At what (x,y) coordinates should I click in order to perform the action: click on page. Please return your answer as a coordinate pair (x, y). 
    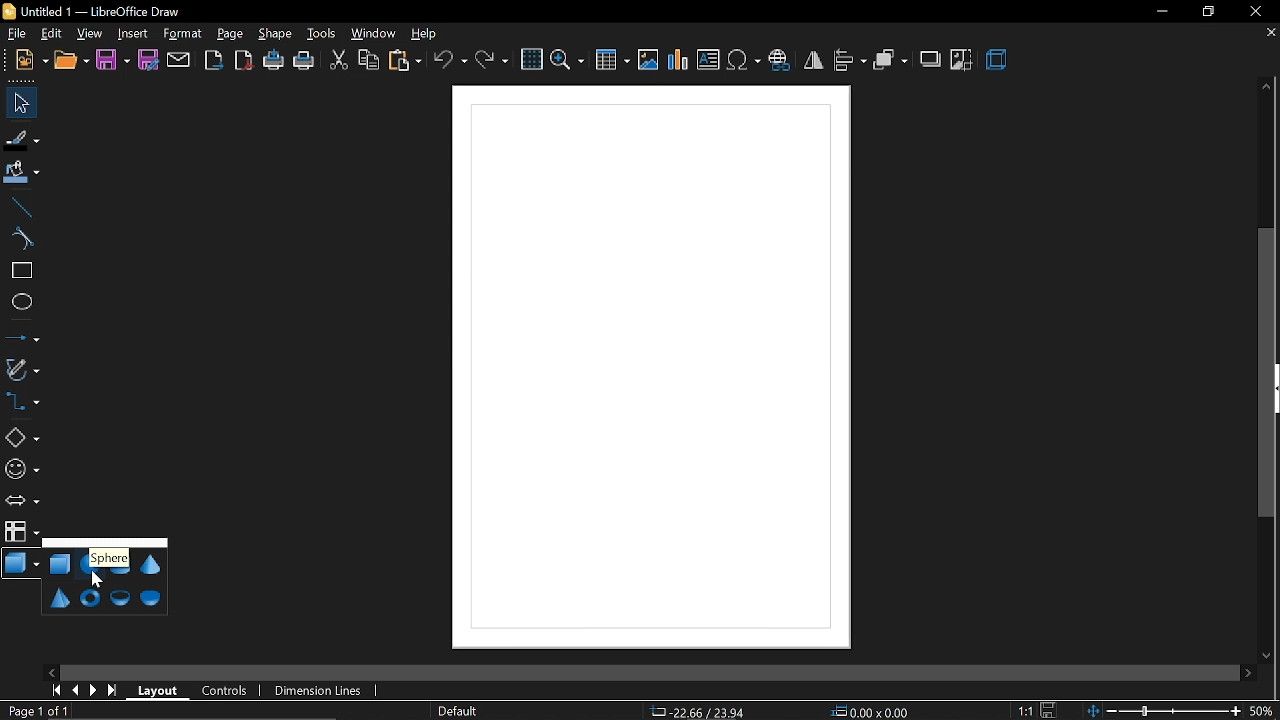
    Looking at the image, I should click on (228, 34).